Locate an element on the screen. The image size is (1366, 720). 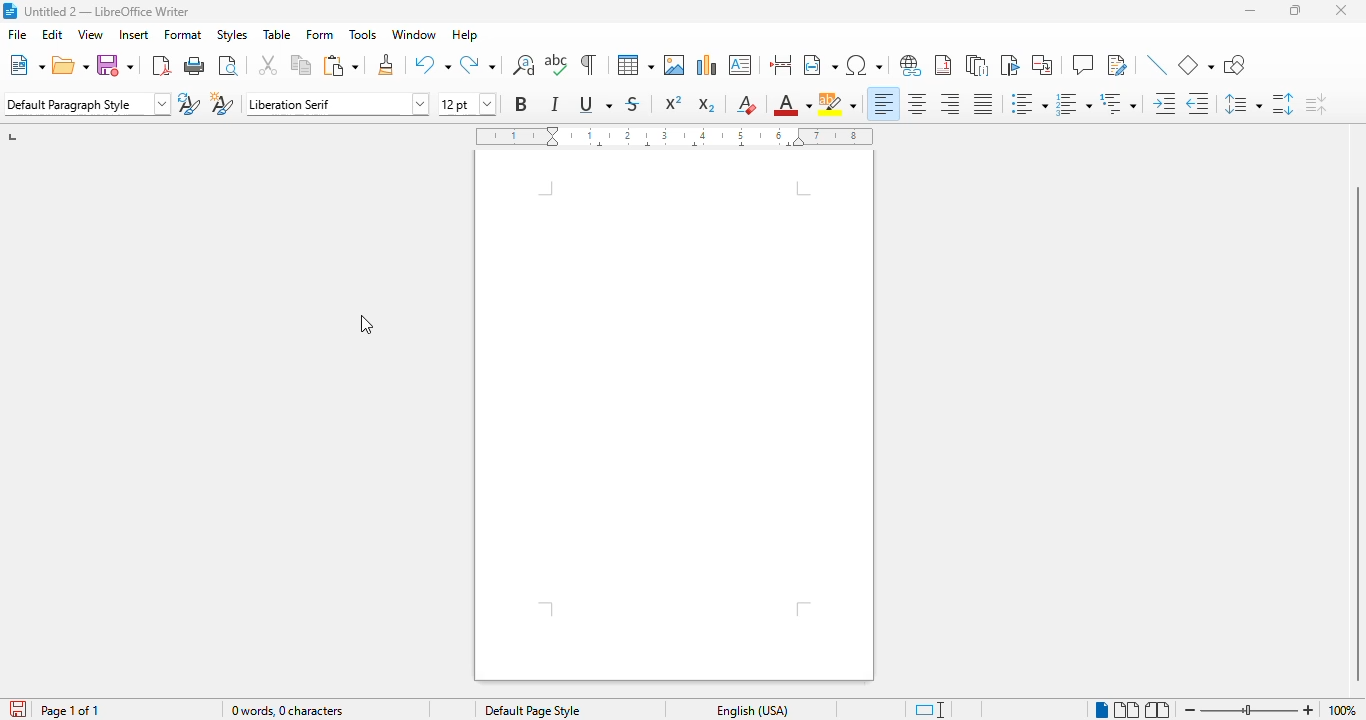
click to save the document is located at coordinates (19, 709).